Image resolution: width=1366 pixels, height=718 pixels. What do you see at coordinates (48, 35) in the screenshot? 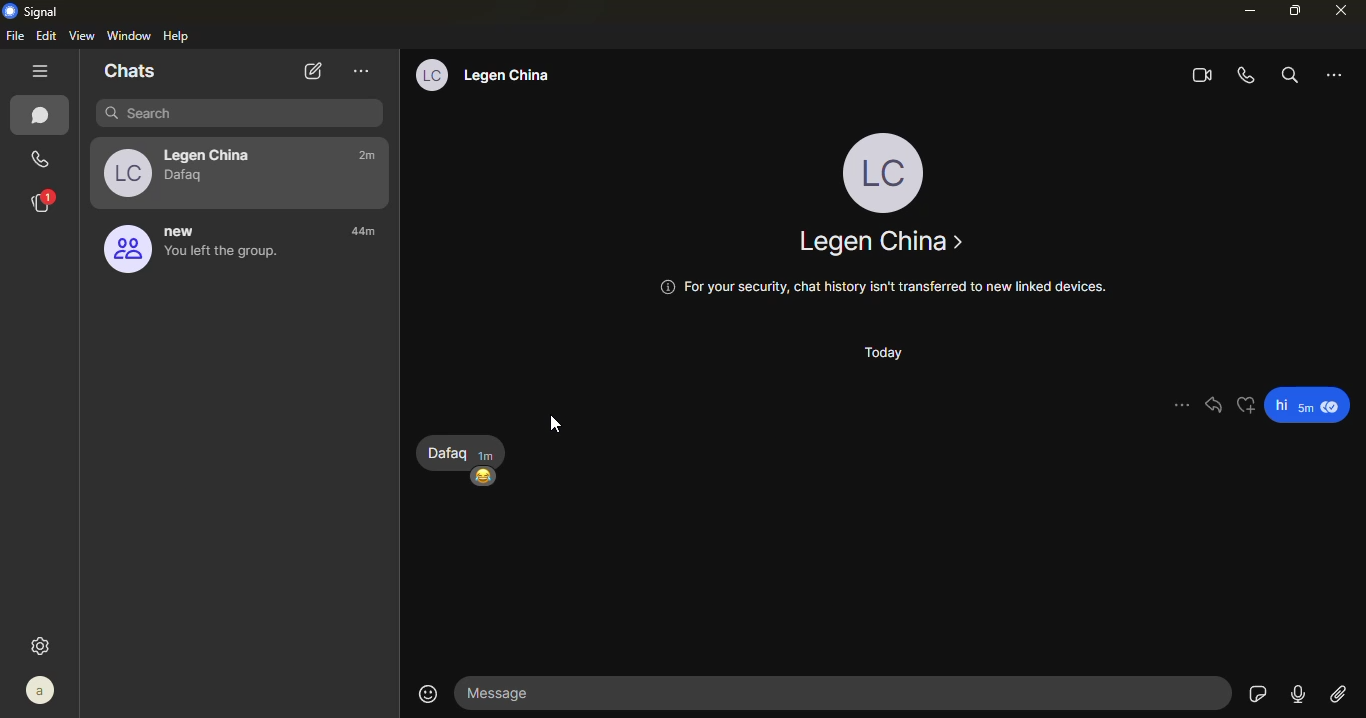
I see `edit` at bounding box center [48, 35].